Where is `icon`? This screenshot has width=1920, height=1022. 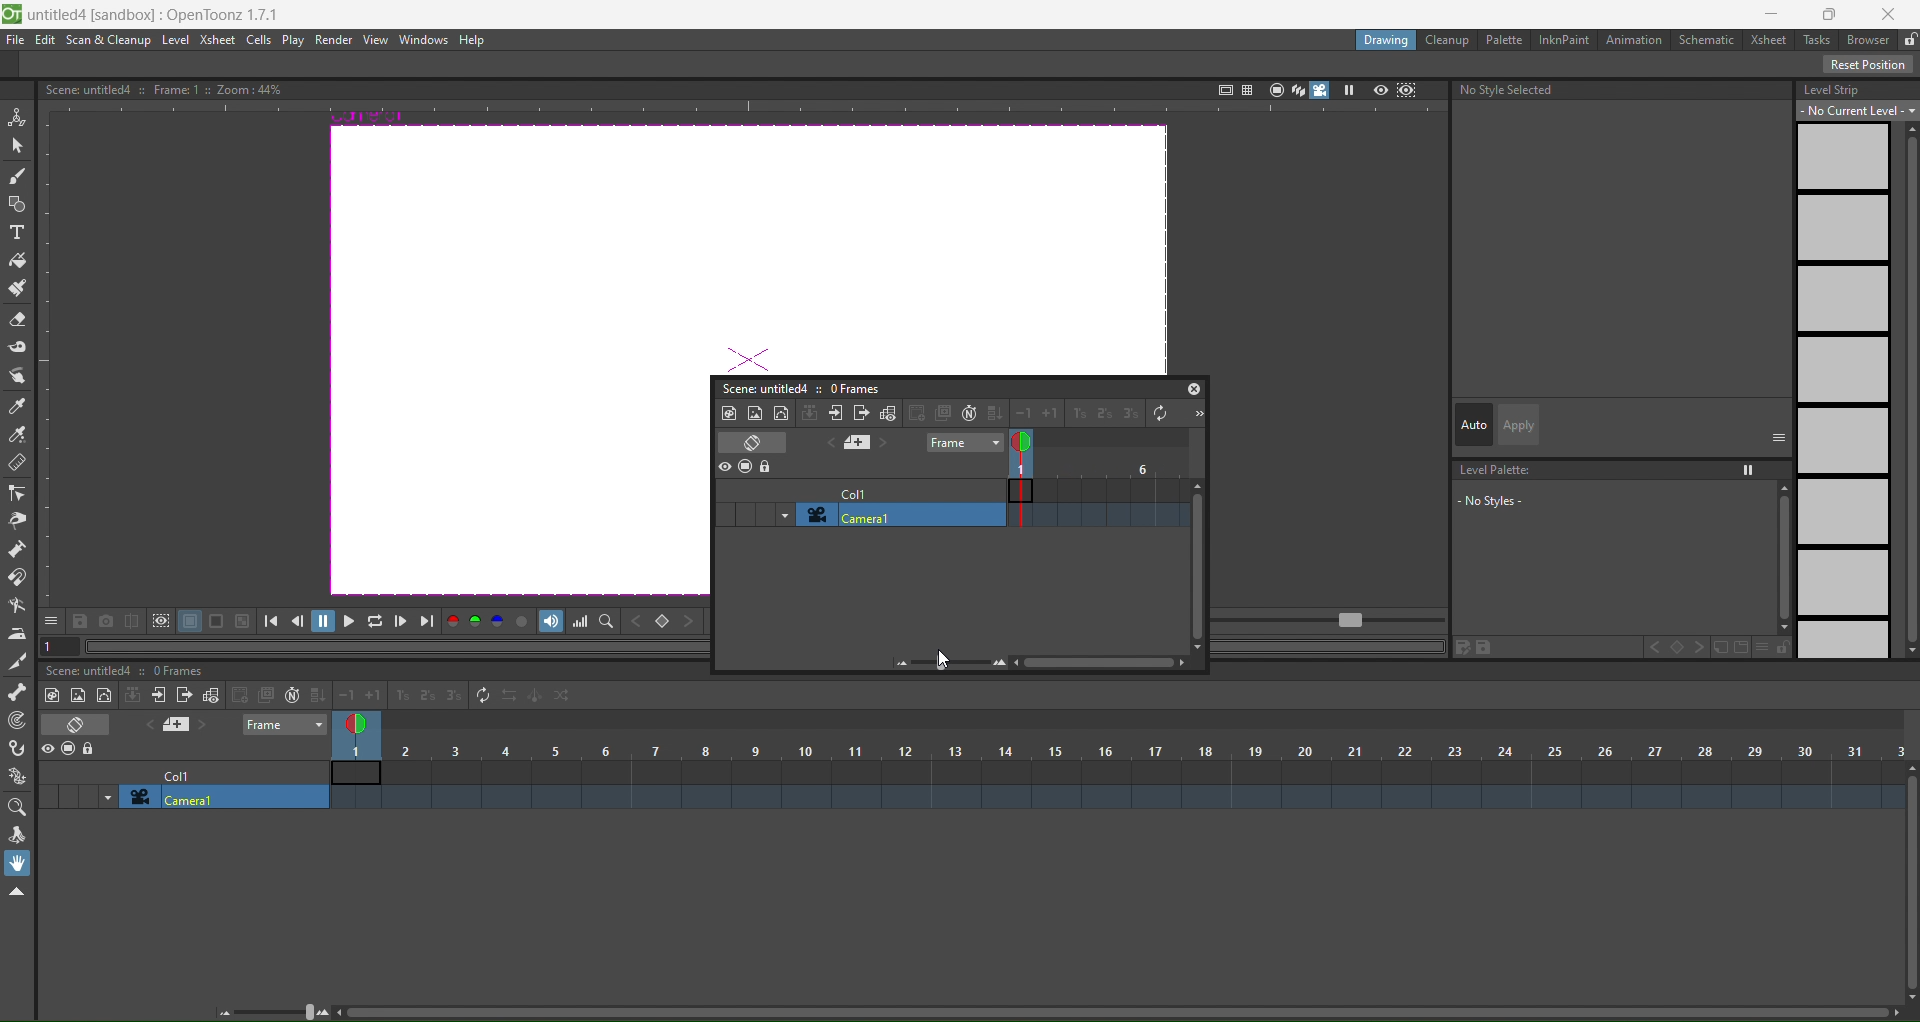
icon is located at coordinates (70, 750).